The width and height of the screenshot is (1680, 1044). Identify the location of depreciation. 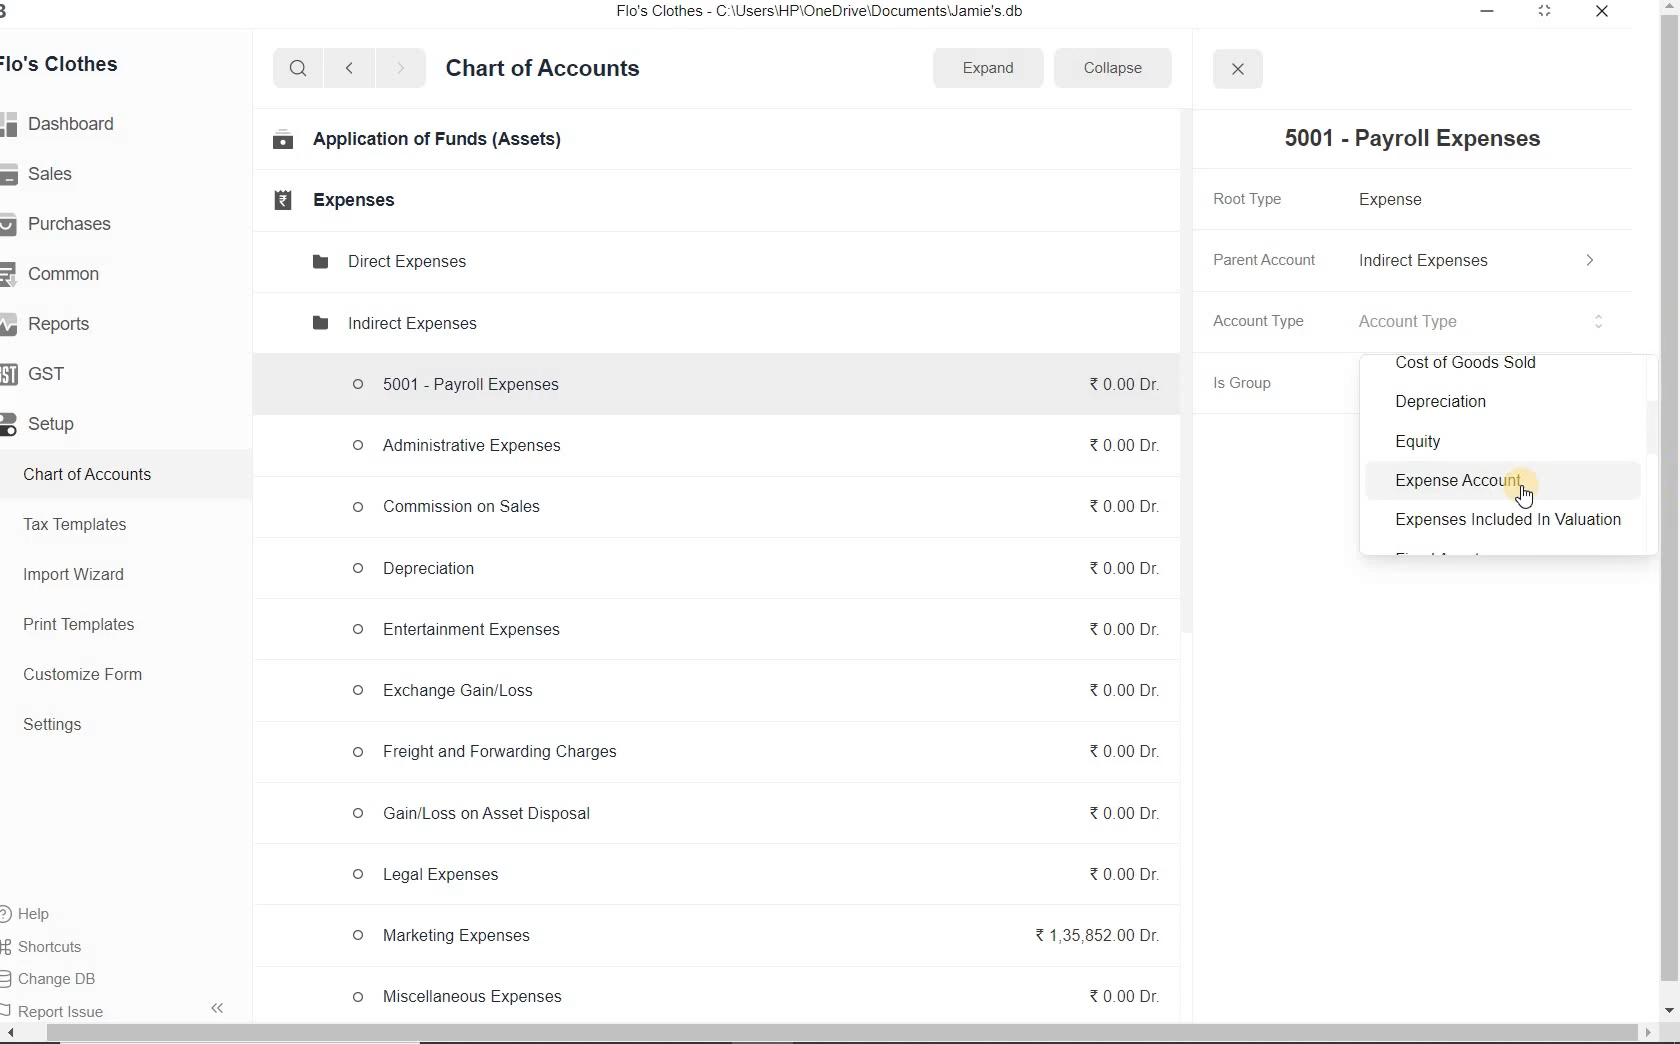
(1437, 403).